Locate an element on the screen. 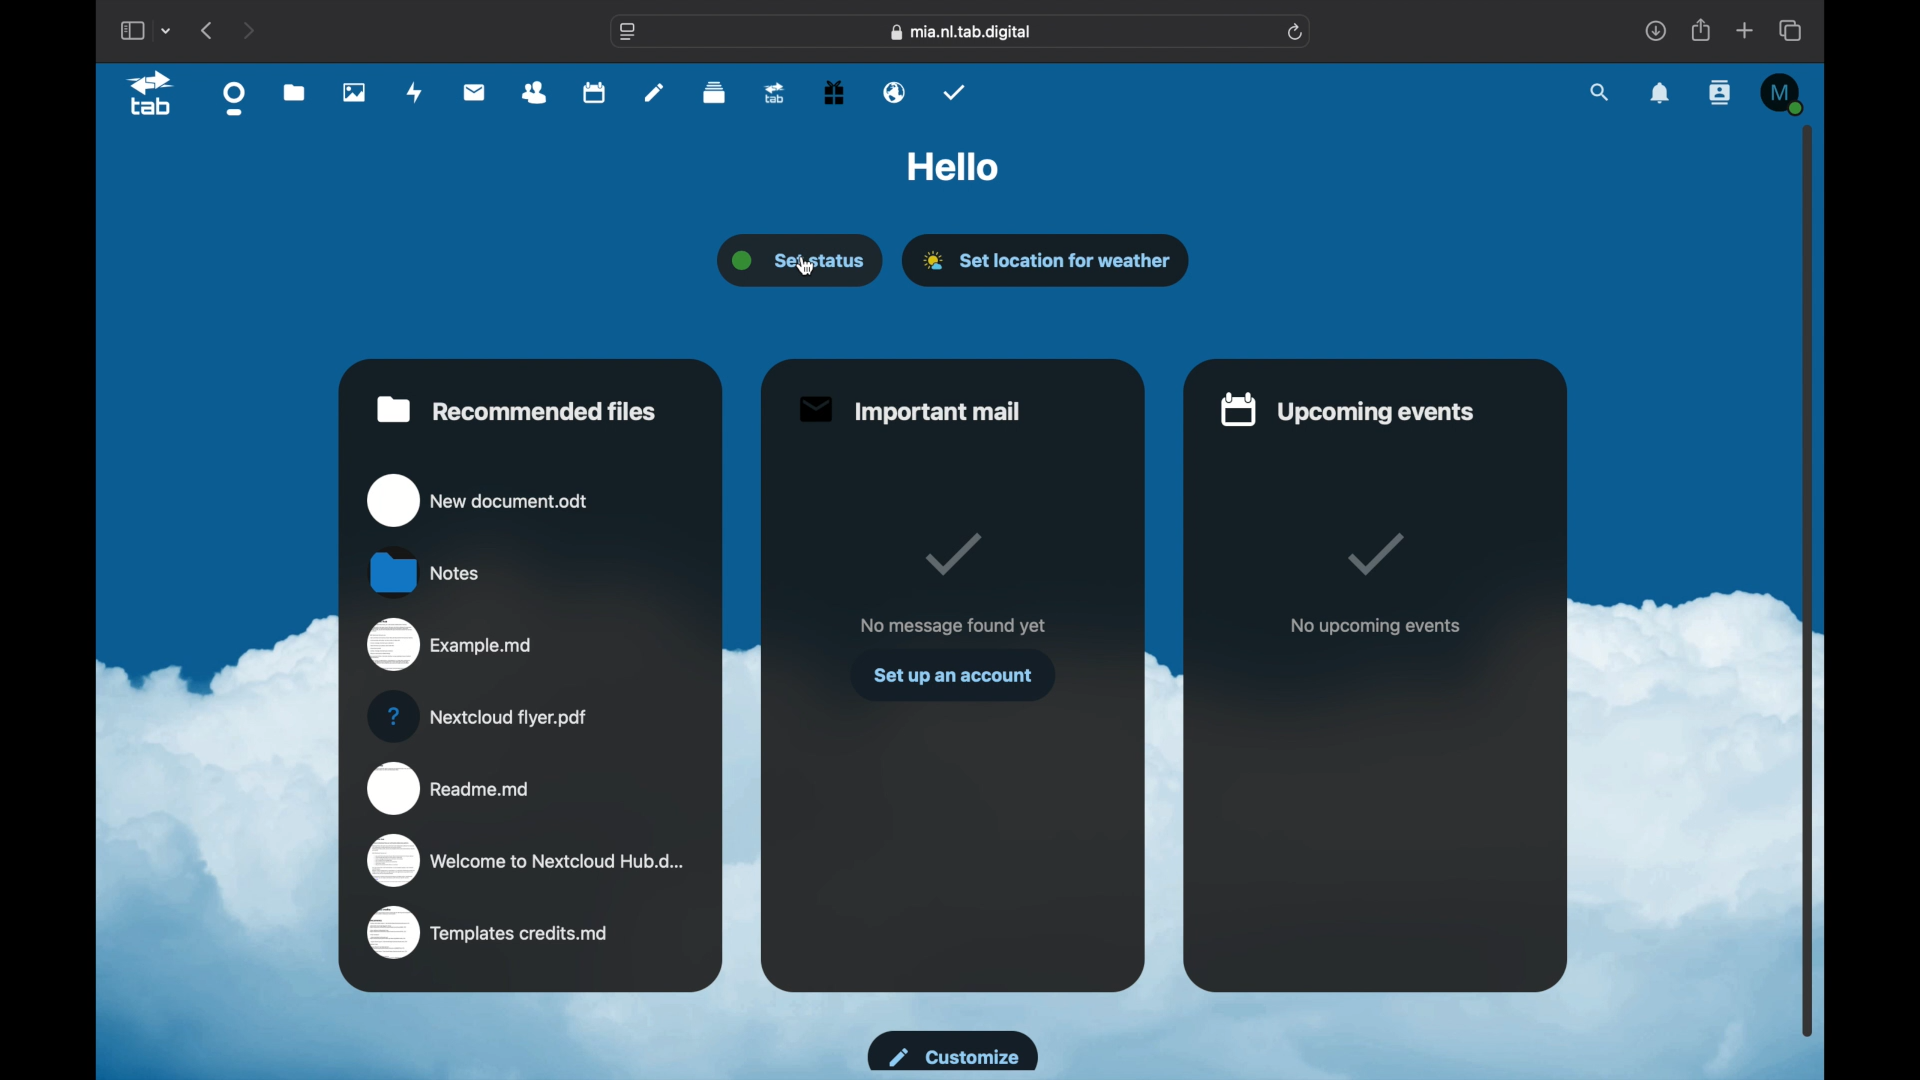 The image size is (1920, 1080). upcoming events is located at coordinates (1345, 409).